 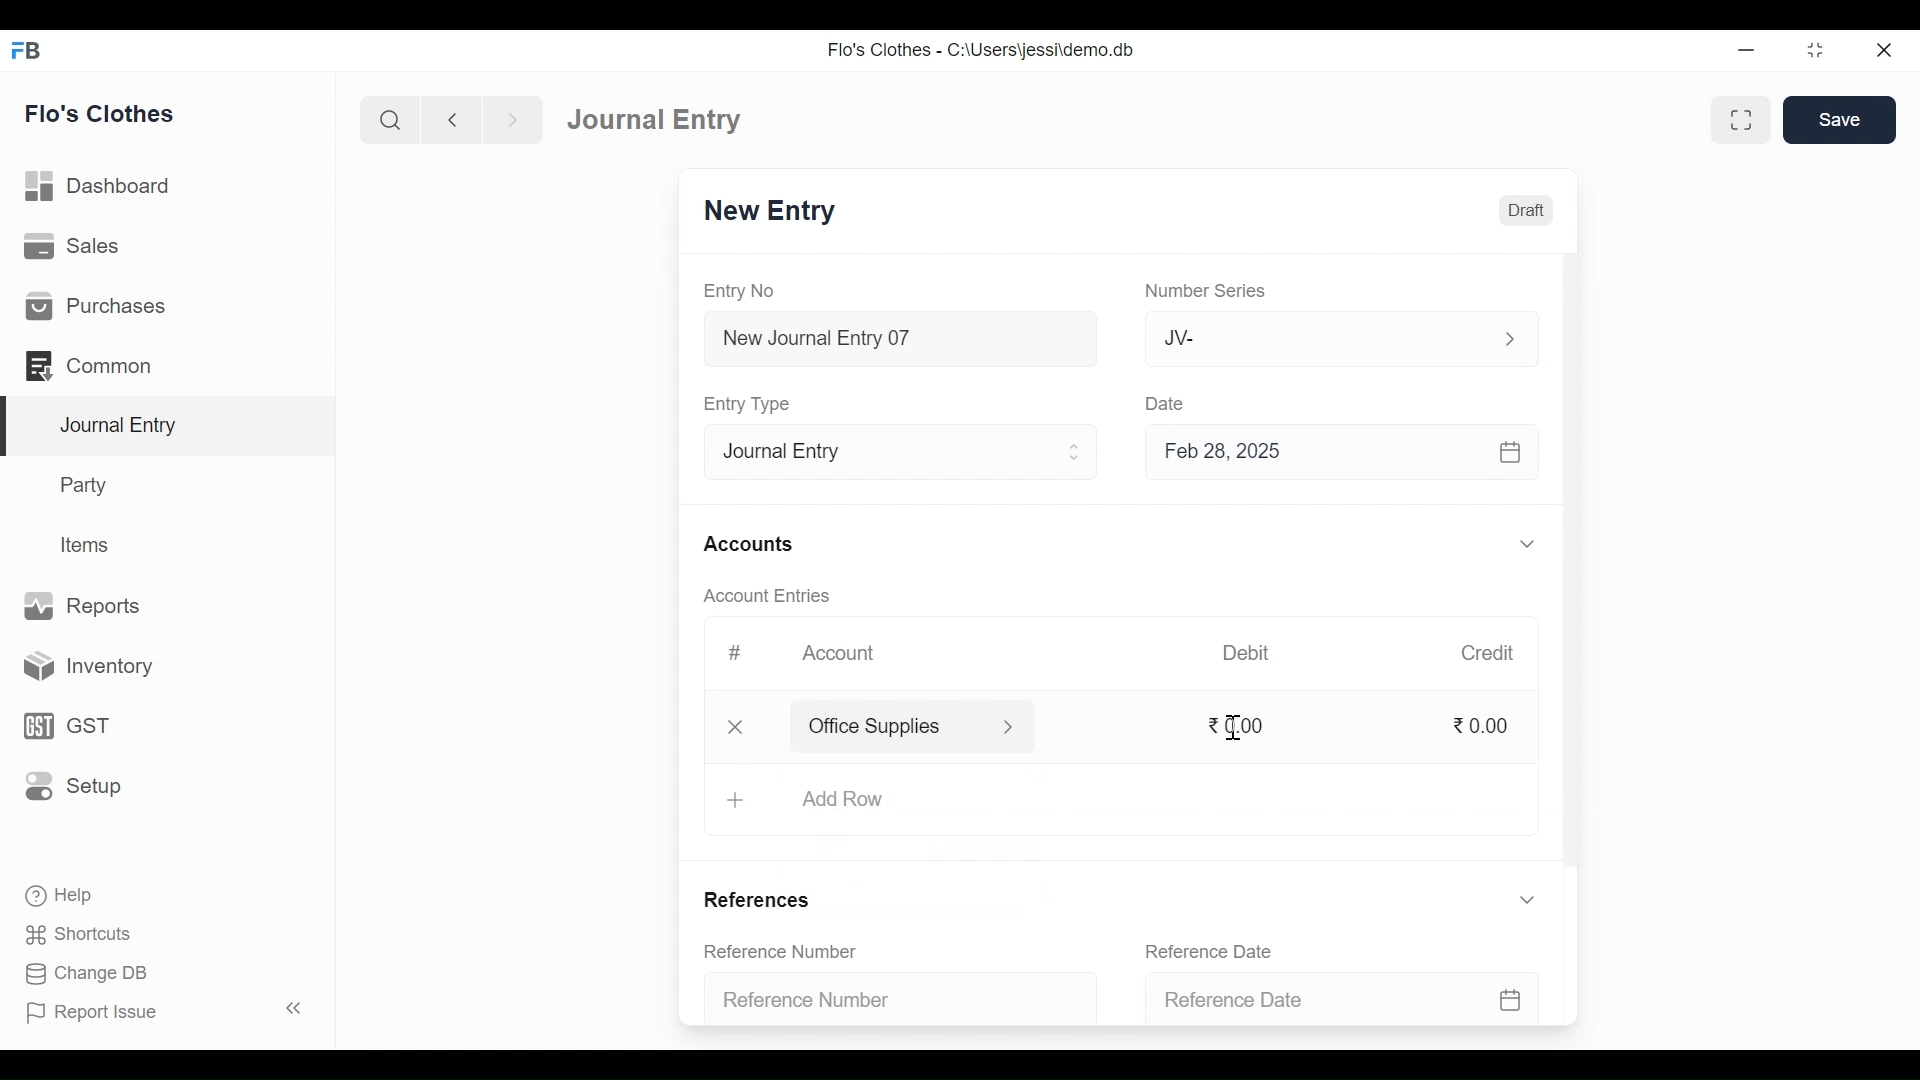 I want to click on Credit, so click(x=1489, y=654).